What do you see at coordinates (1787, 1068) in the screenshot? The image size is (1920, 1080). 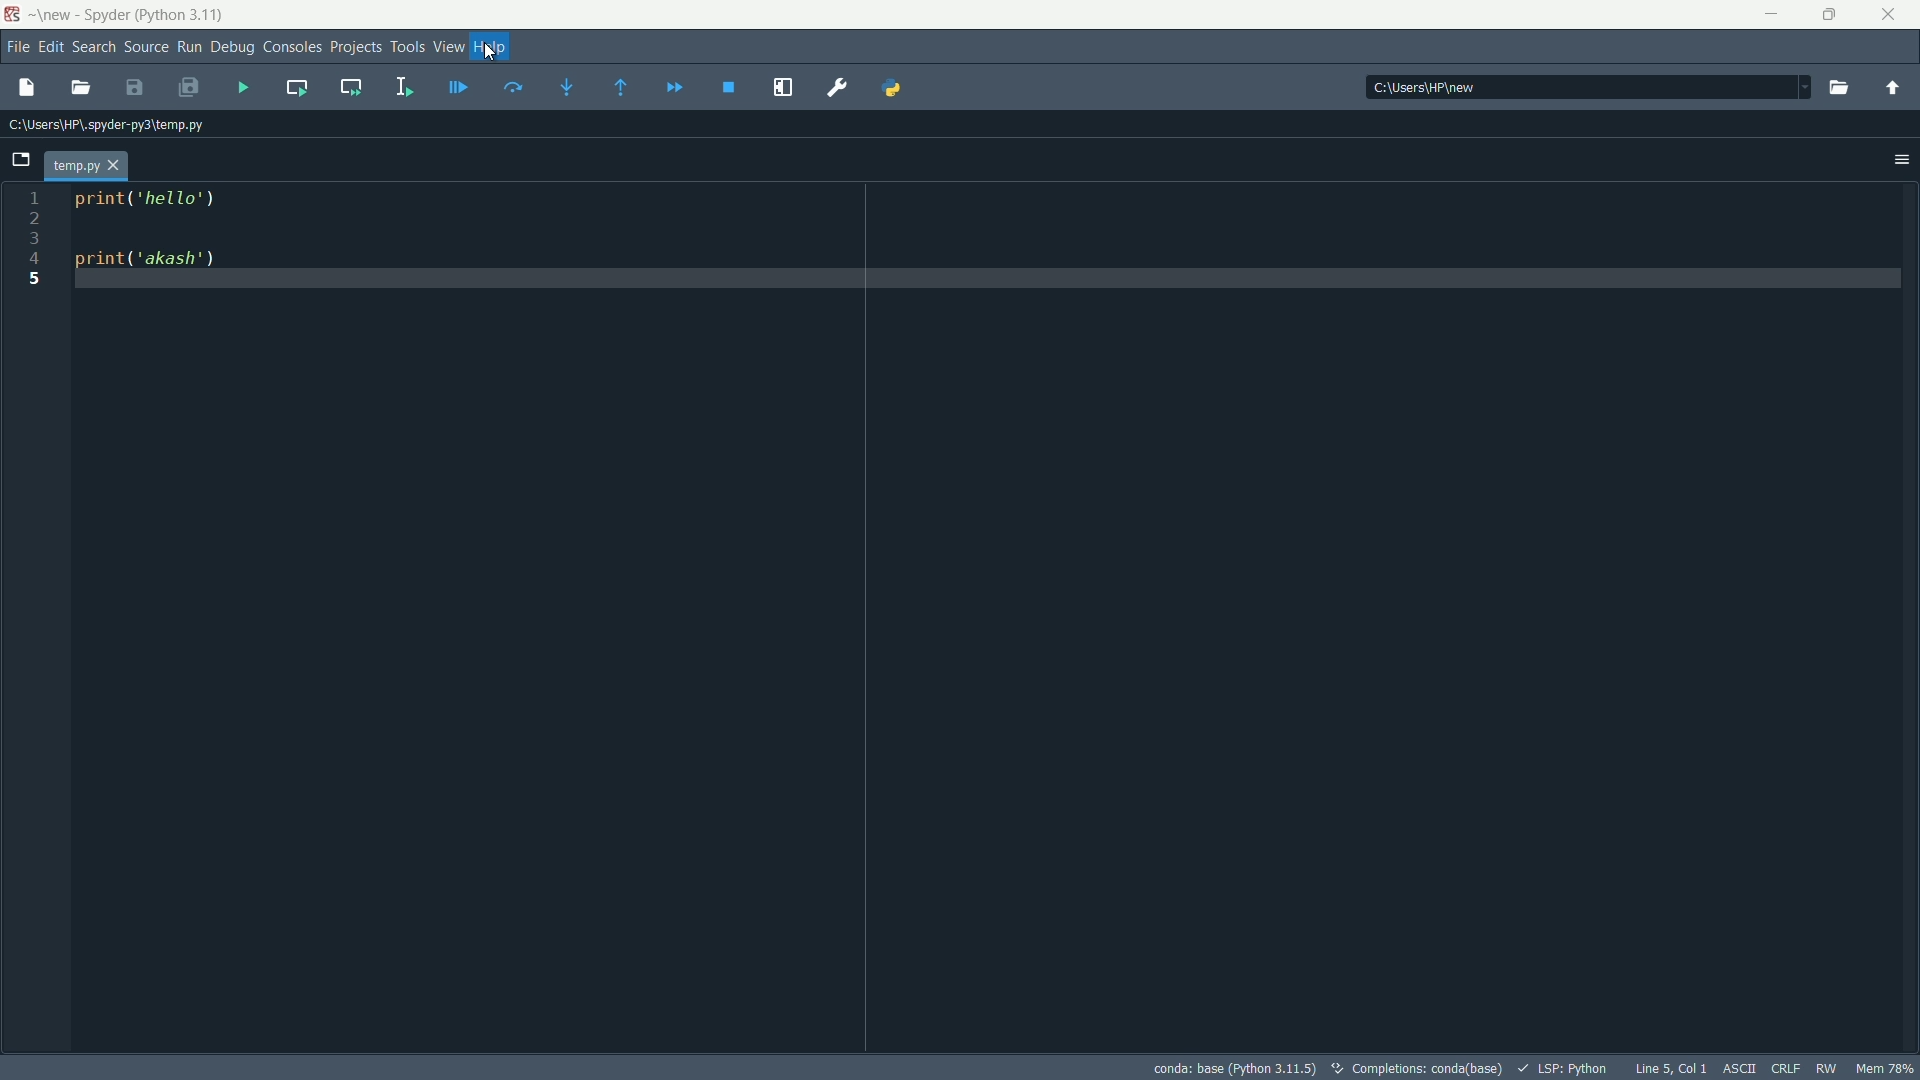 I see `crlf` at bounding box center [1787, 1068].